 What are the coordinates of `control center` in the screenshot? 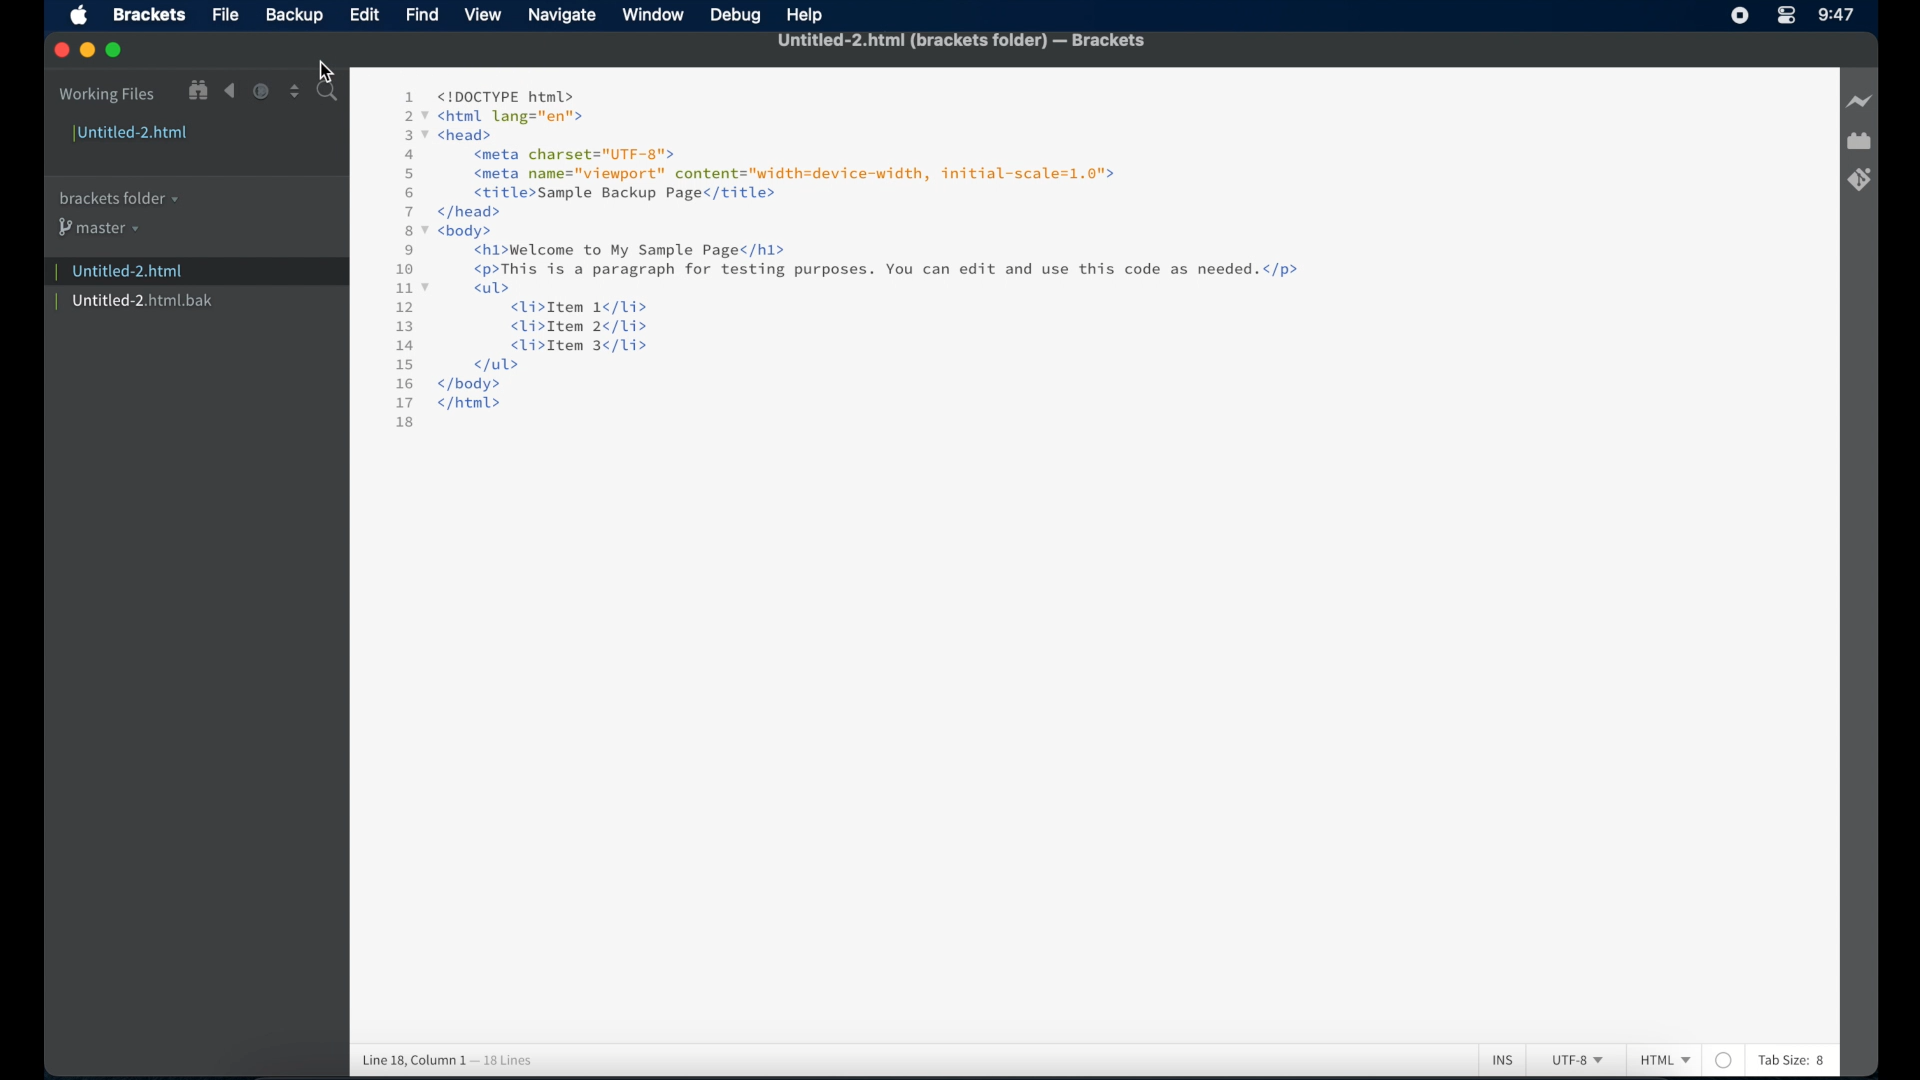 It's located at (1785, 16).